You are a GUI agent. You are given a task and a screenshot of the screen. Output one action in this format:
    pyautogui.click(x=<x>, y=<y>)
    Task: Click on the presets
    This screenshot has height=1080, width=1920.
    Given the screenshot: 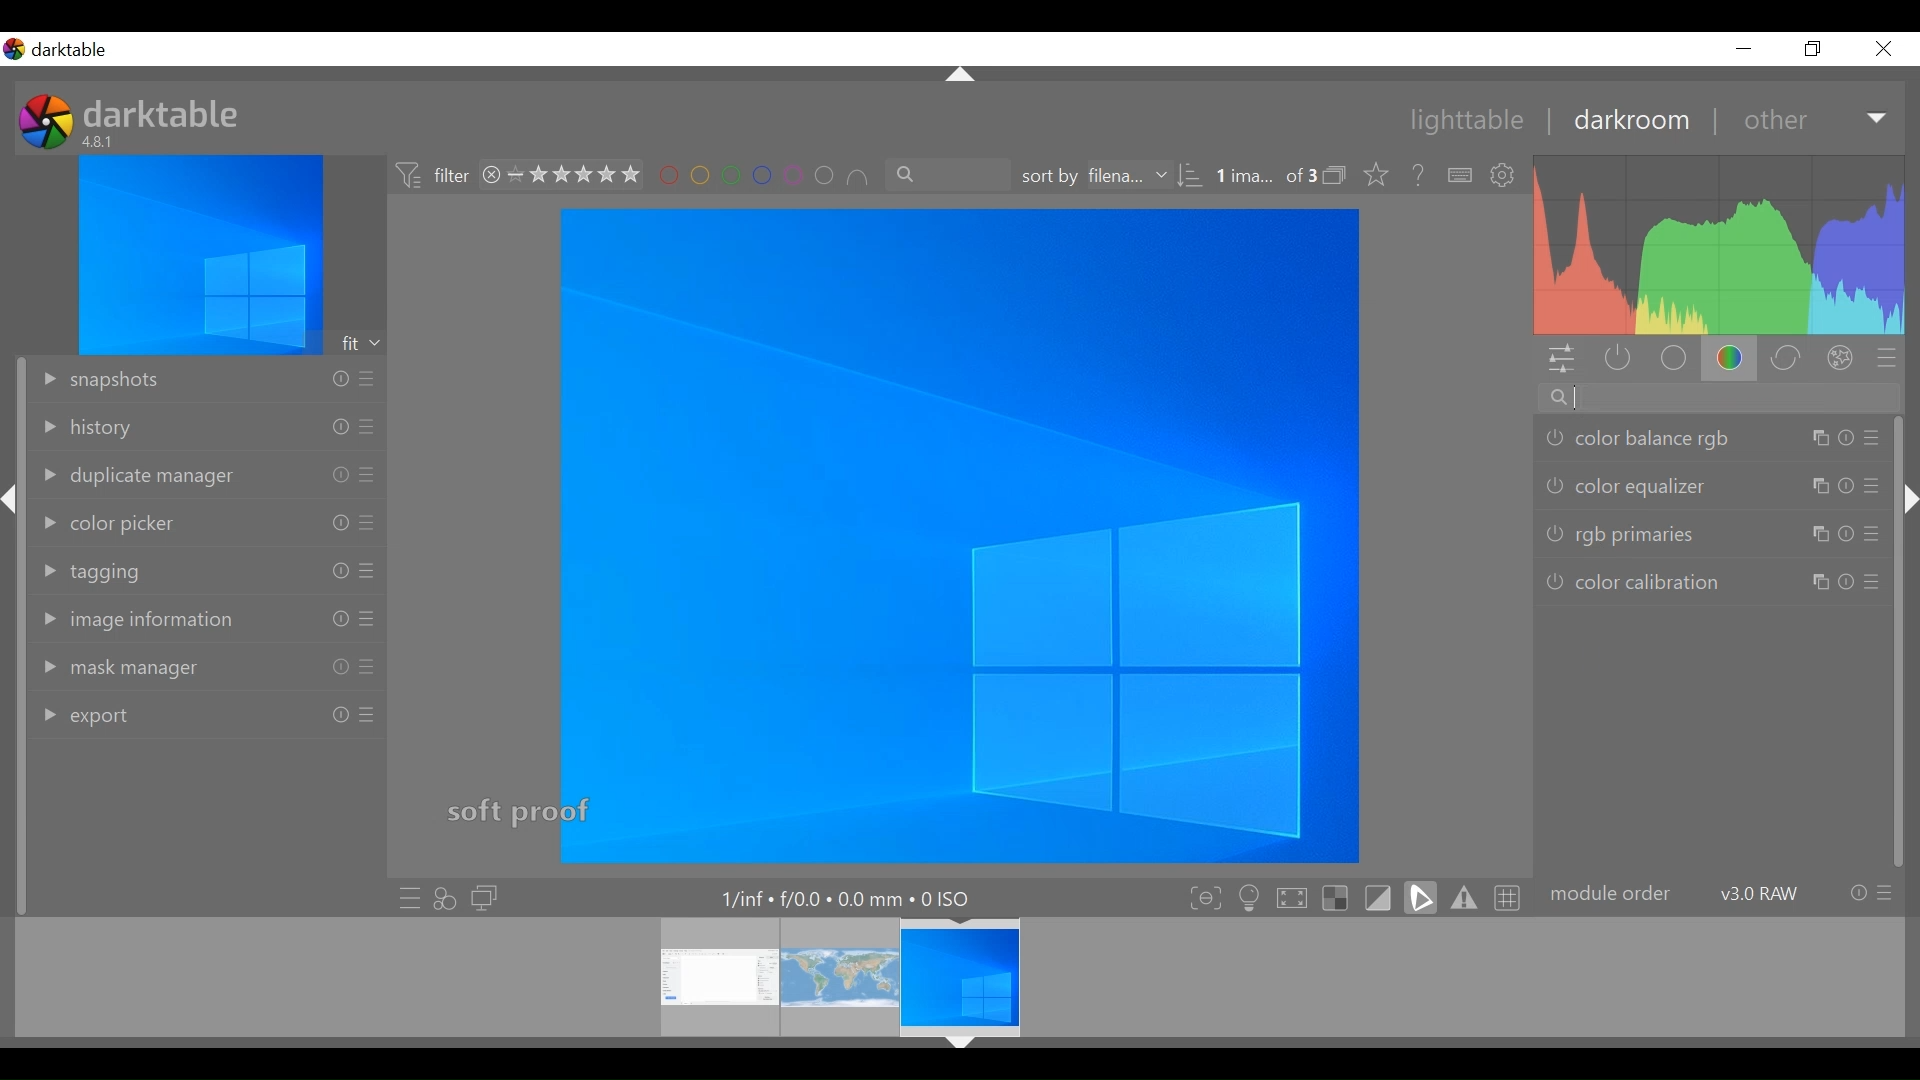 What is the action you would take?
    pyautogui.click(x=369, y=475)
    